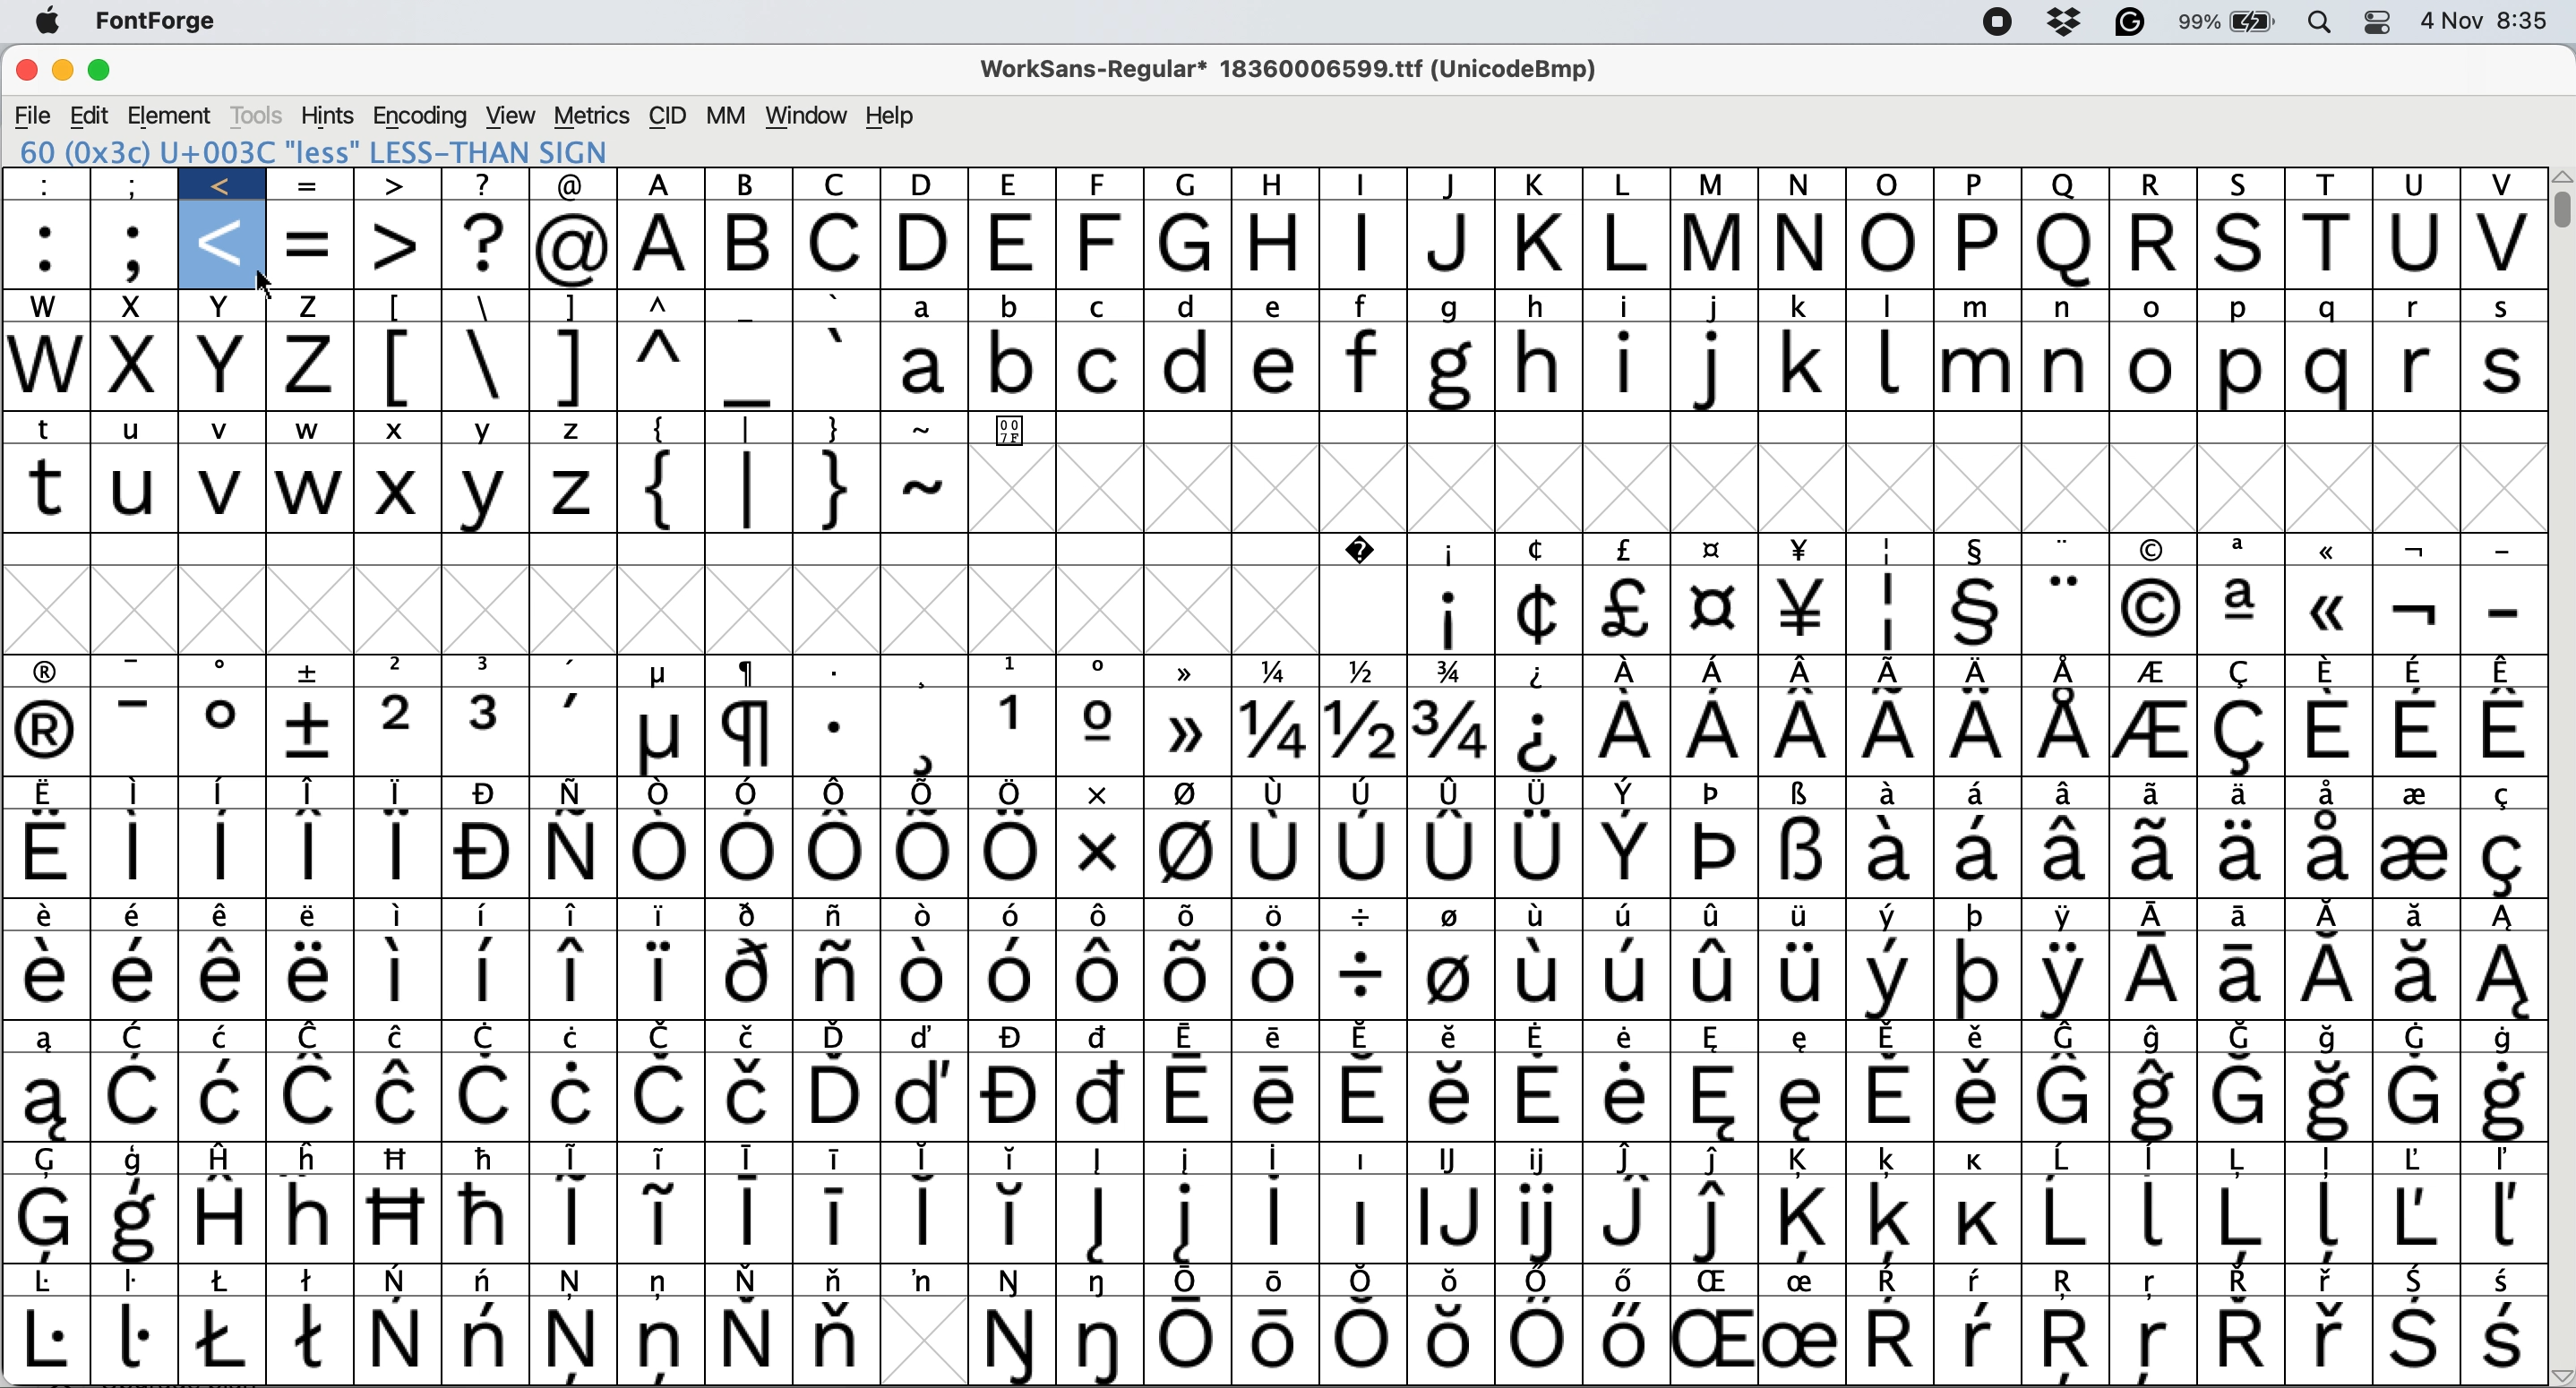 This screenshot has height=1388, width=2576. I want to click on Symbol, so click(1364, 1159).